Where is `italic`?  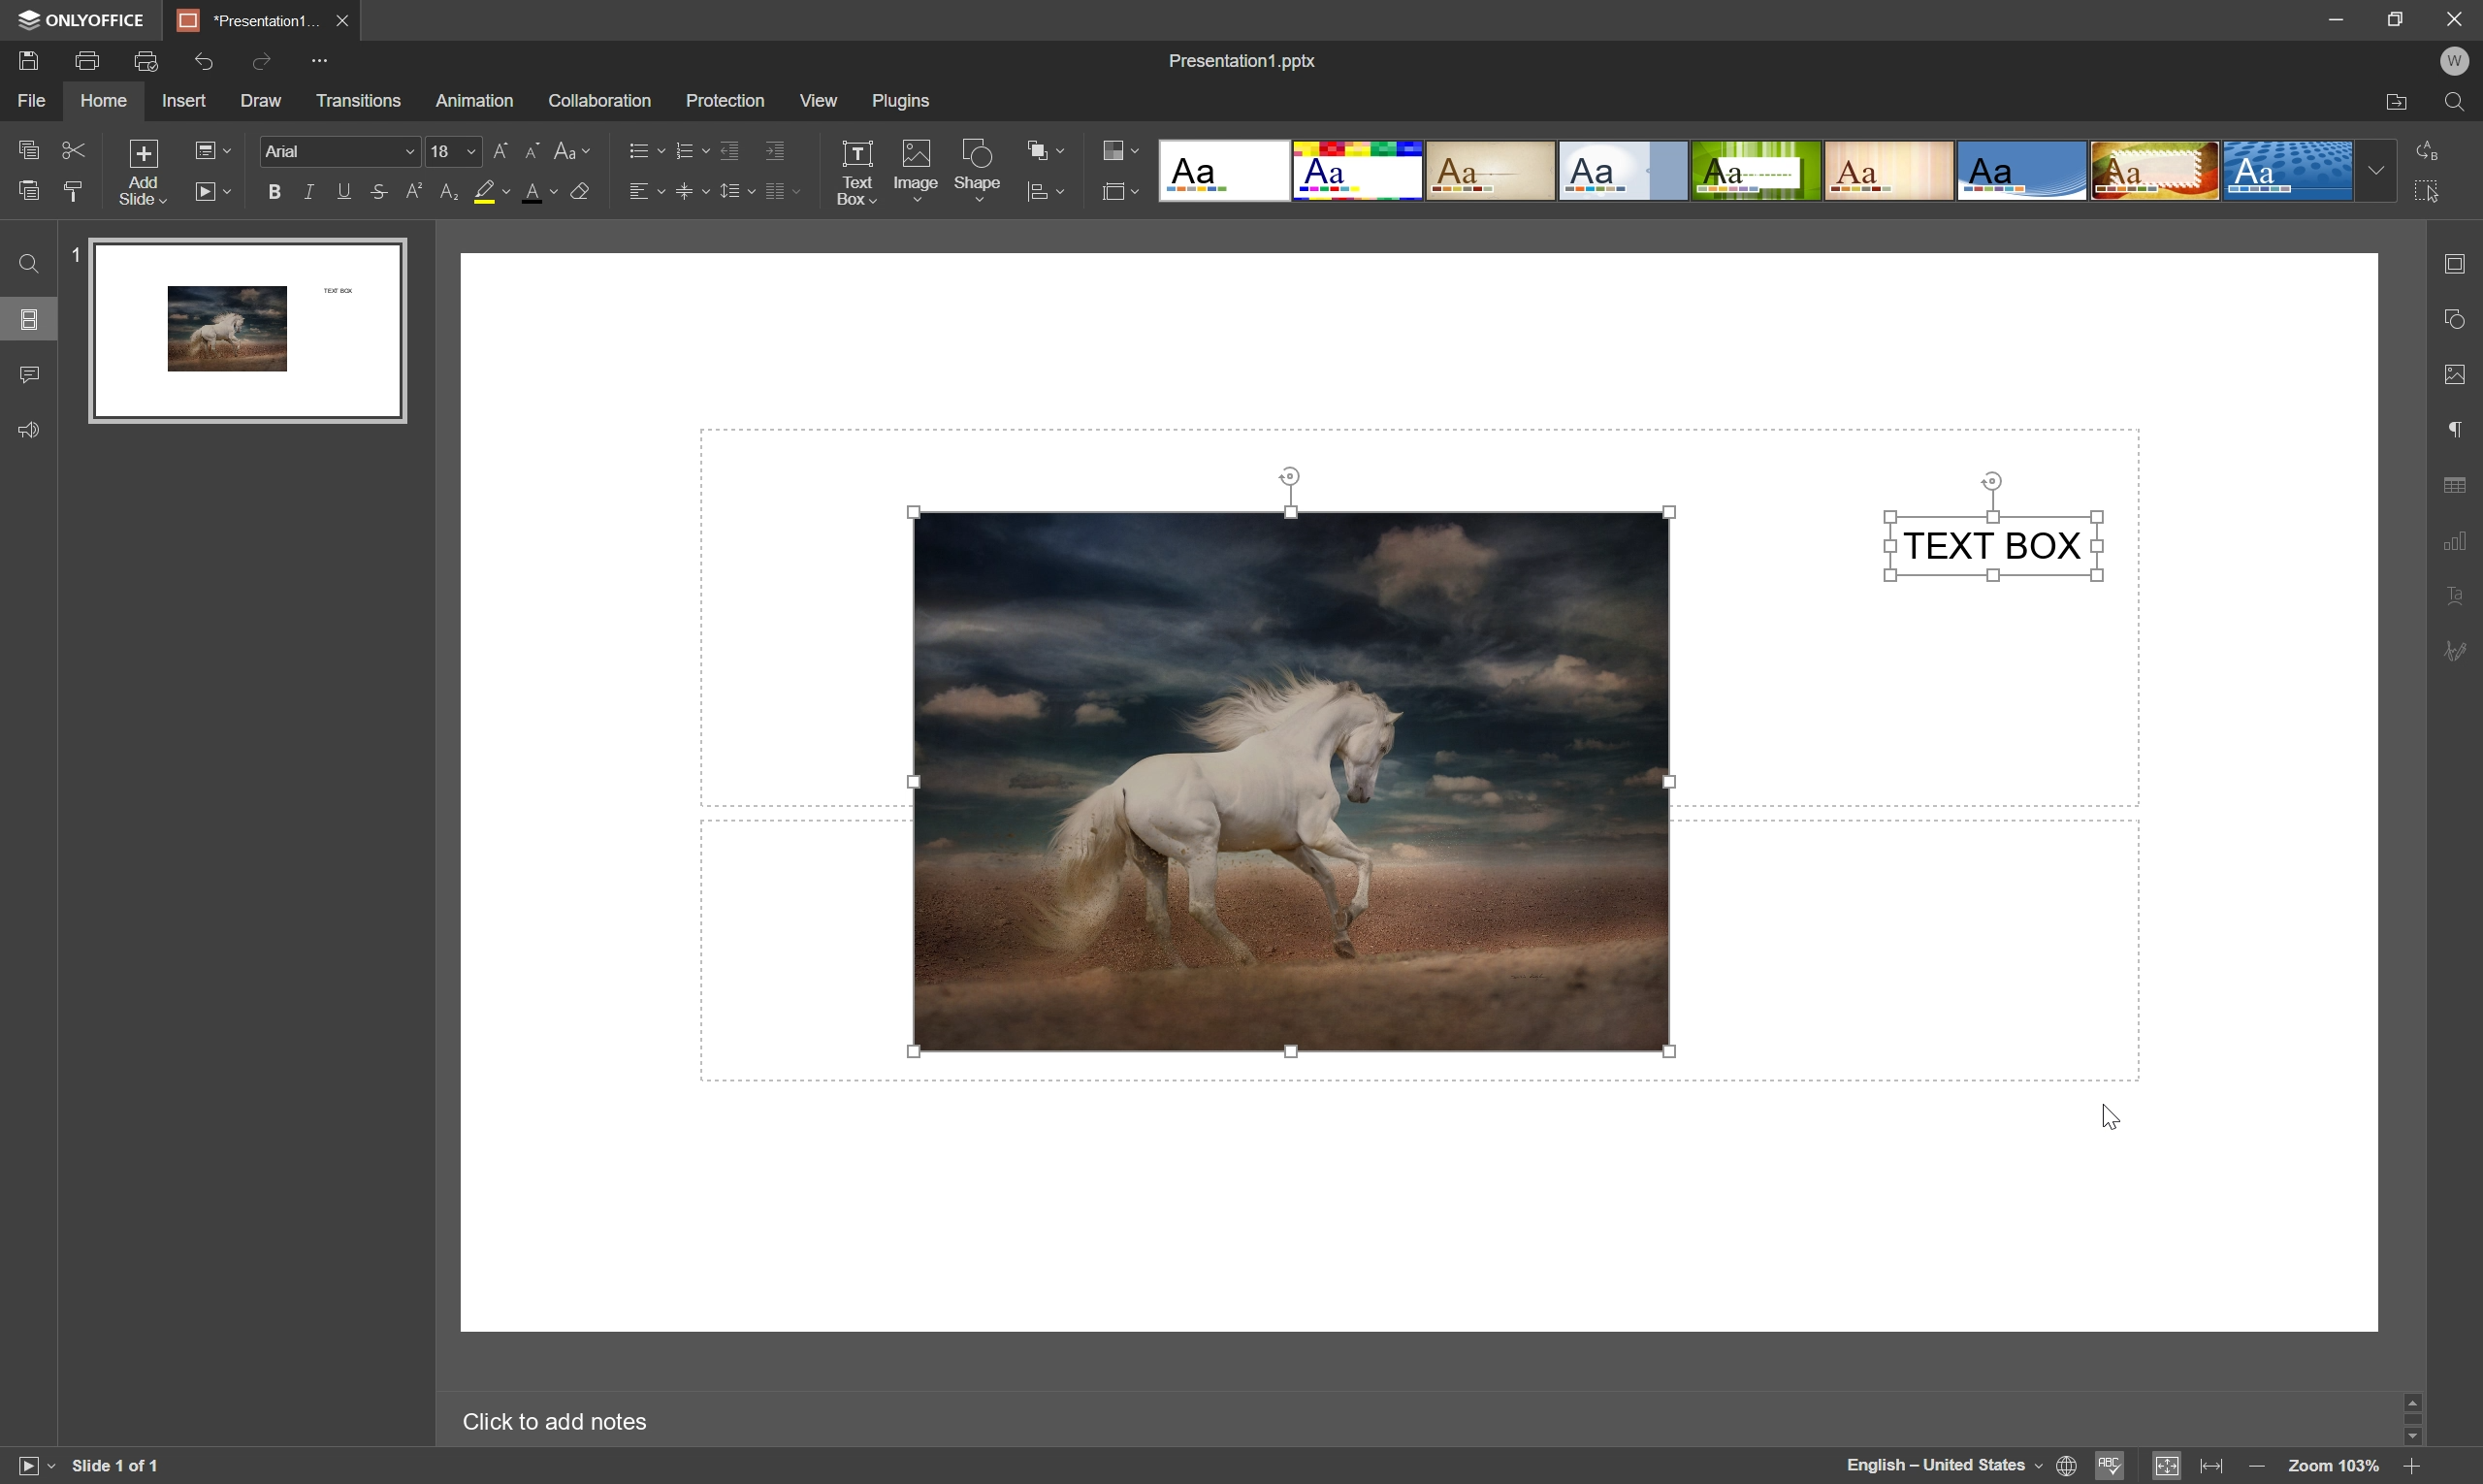 italic is located at coordinates (309, 190).